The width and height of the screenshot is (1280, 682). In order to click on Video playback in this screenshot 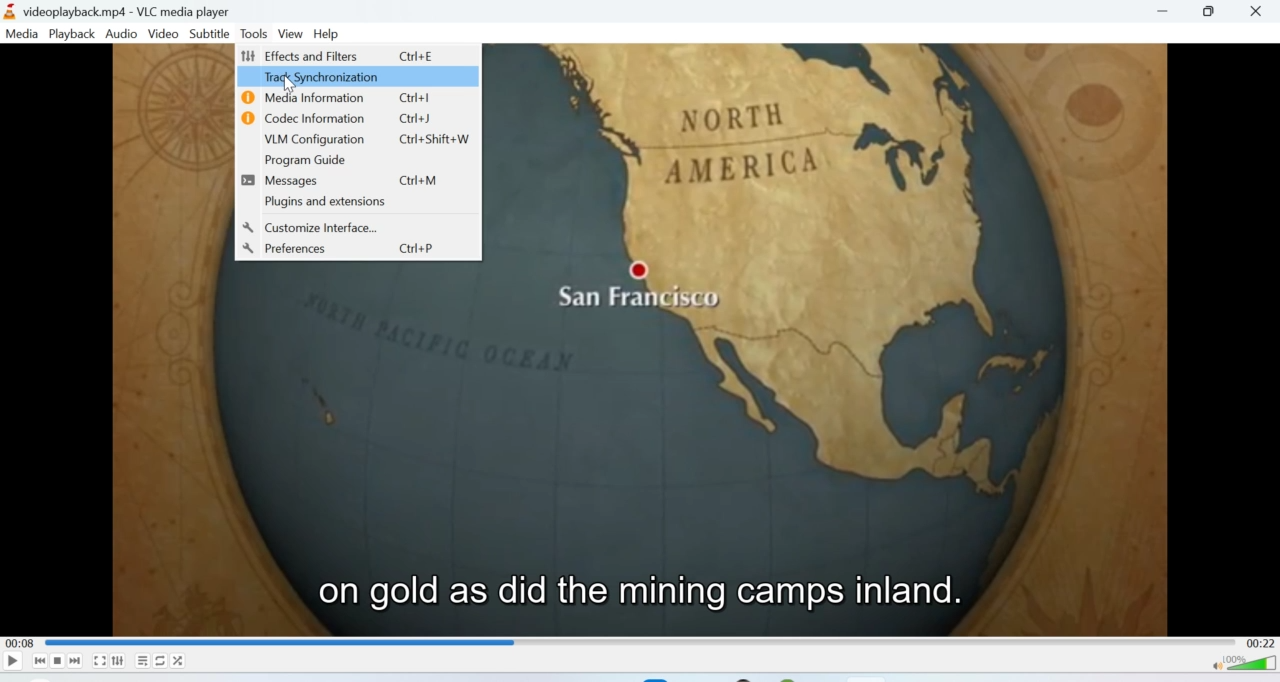, I will do `click(636, 451)`.